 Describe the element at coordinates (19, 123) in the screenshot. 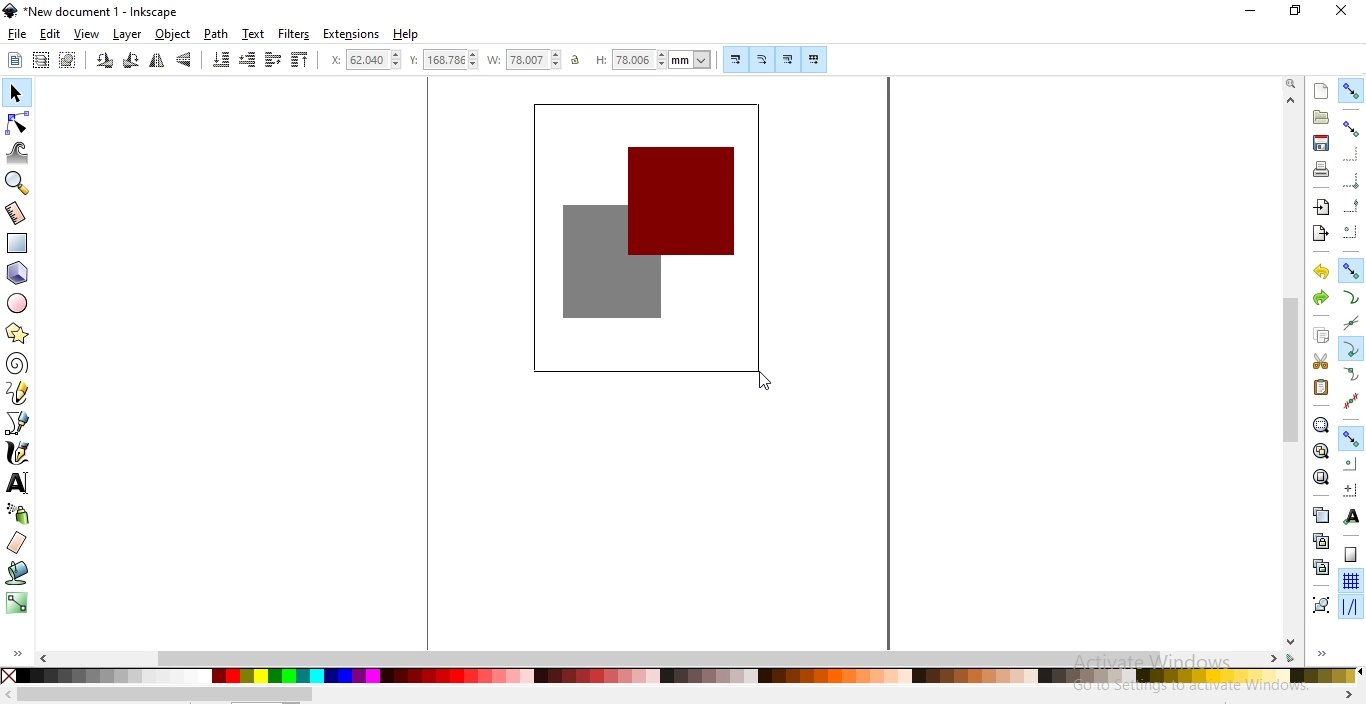

I see `edit paths by nodes` at that location.